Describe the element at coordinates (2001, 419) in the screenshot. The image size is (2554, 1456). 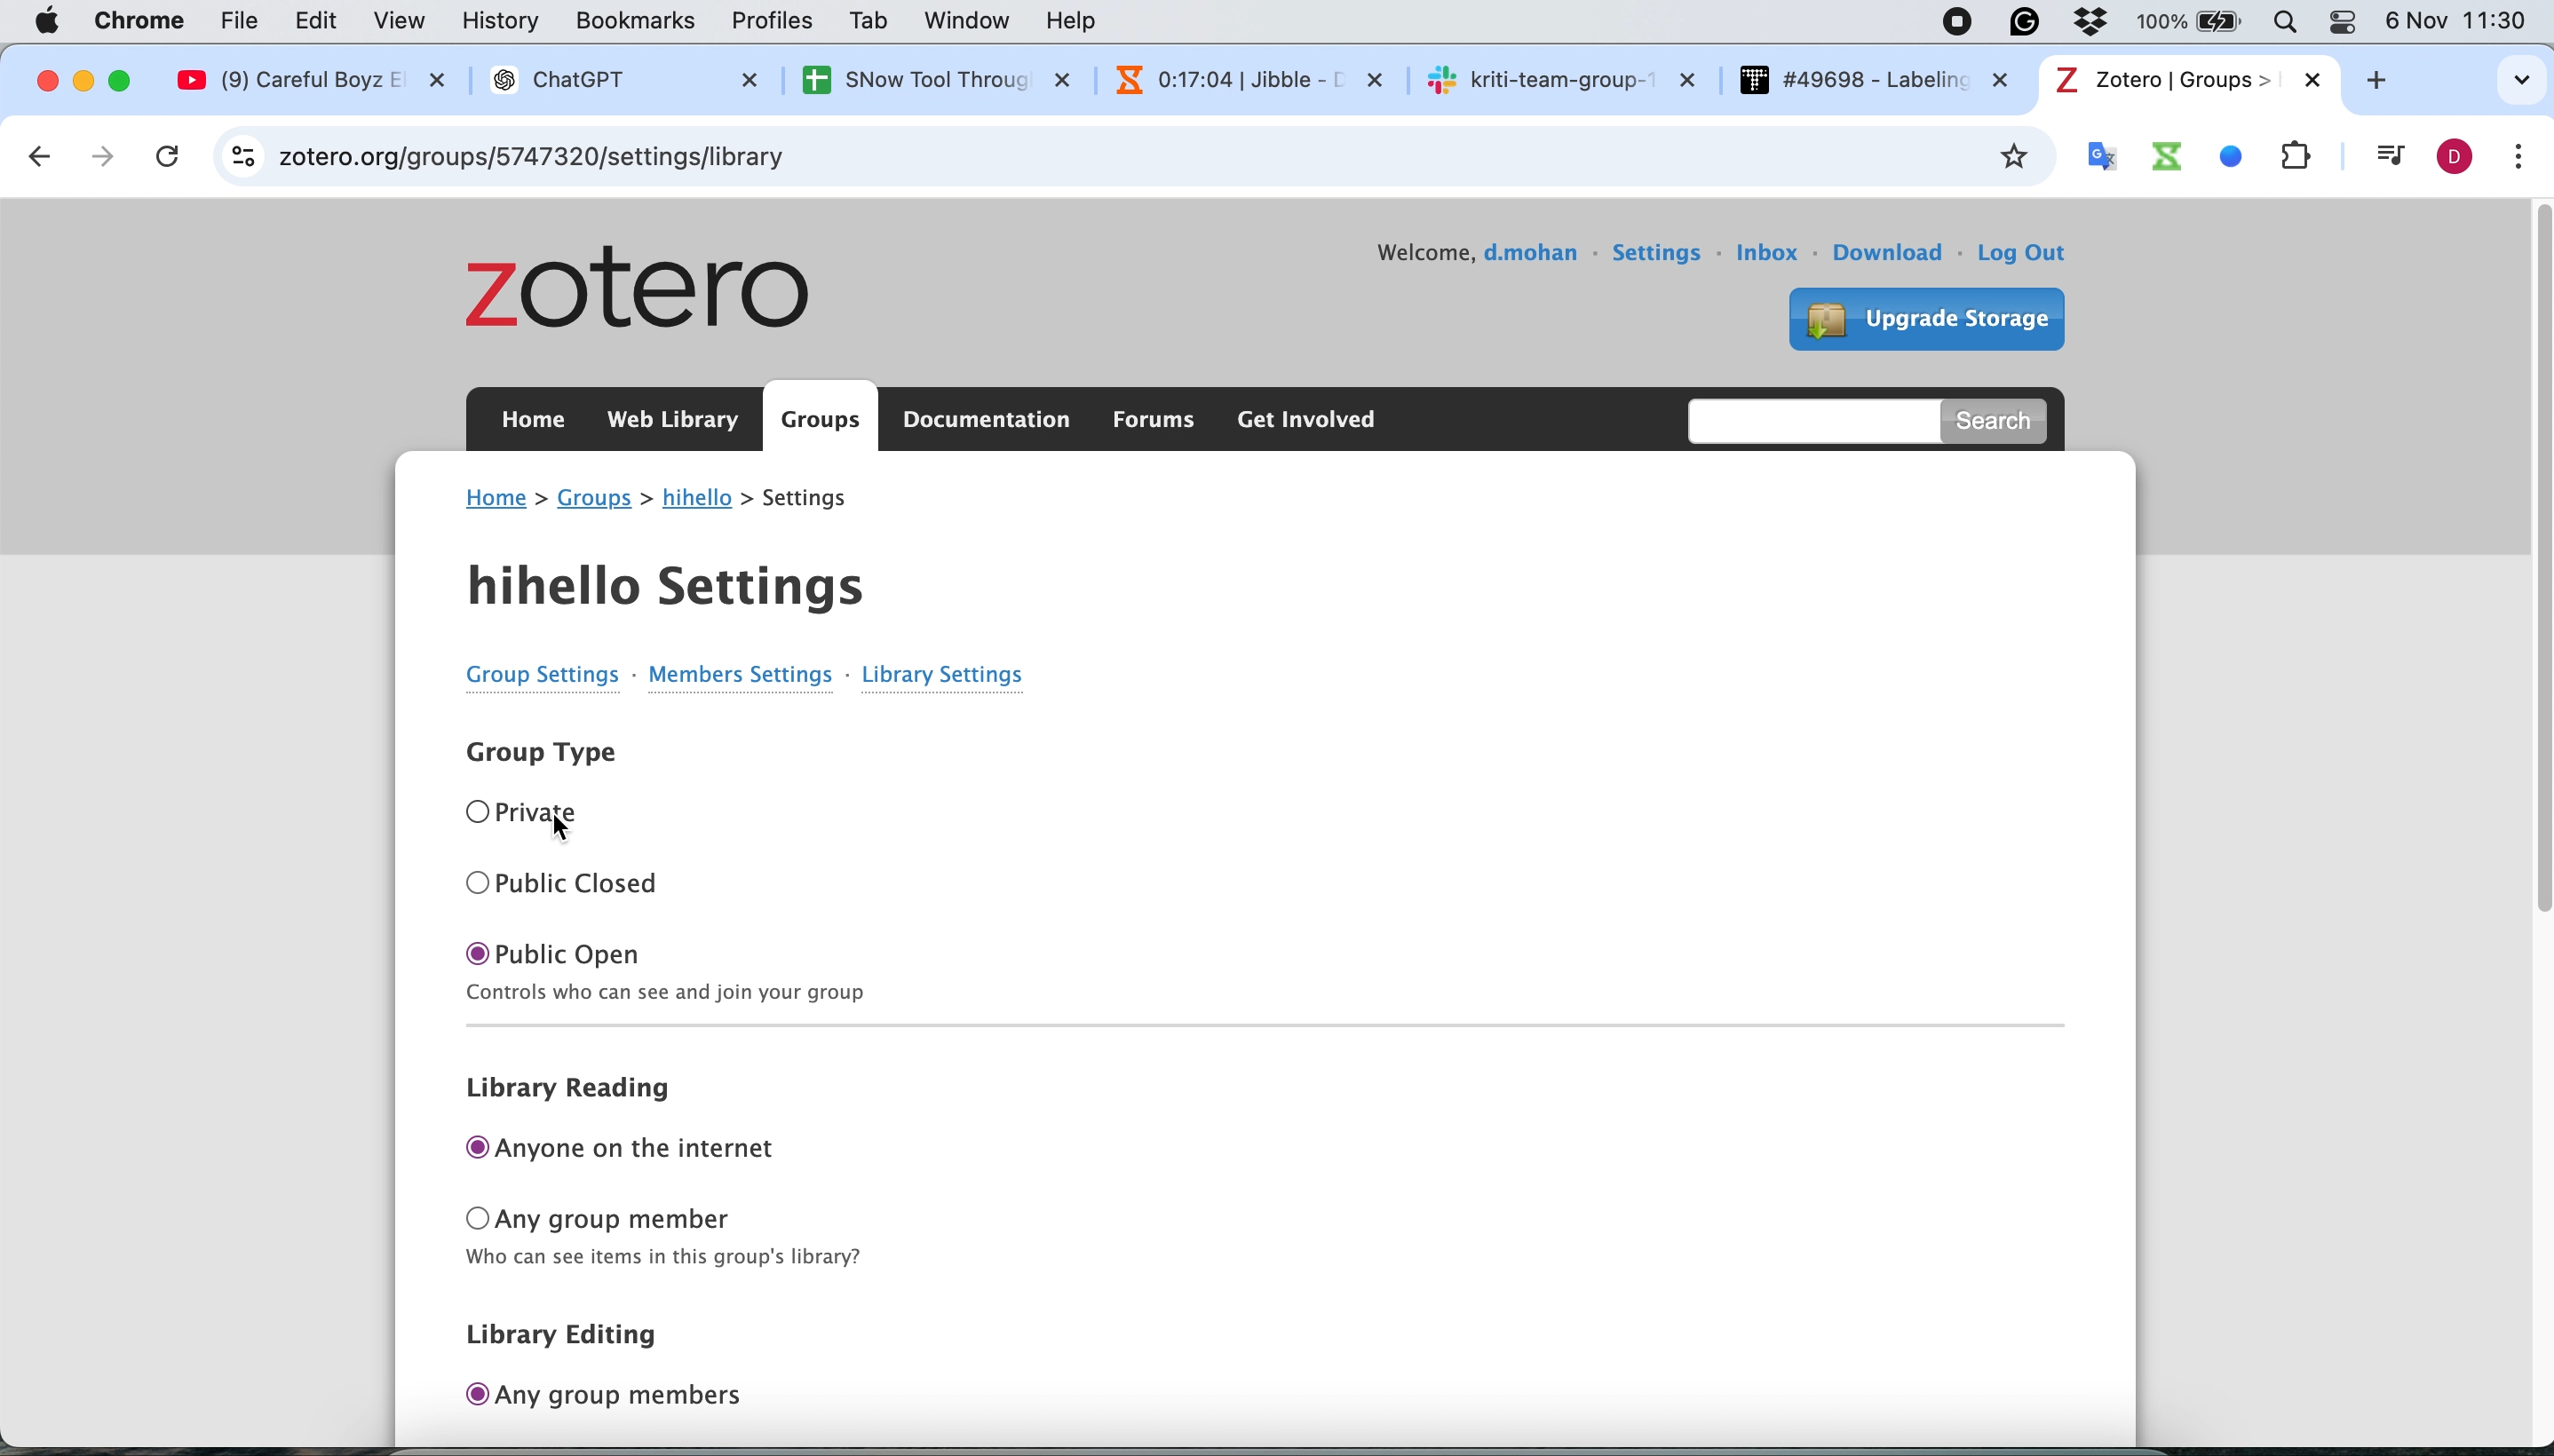
I see `search` at that location.